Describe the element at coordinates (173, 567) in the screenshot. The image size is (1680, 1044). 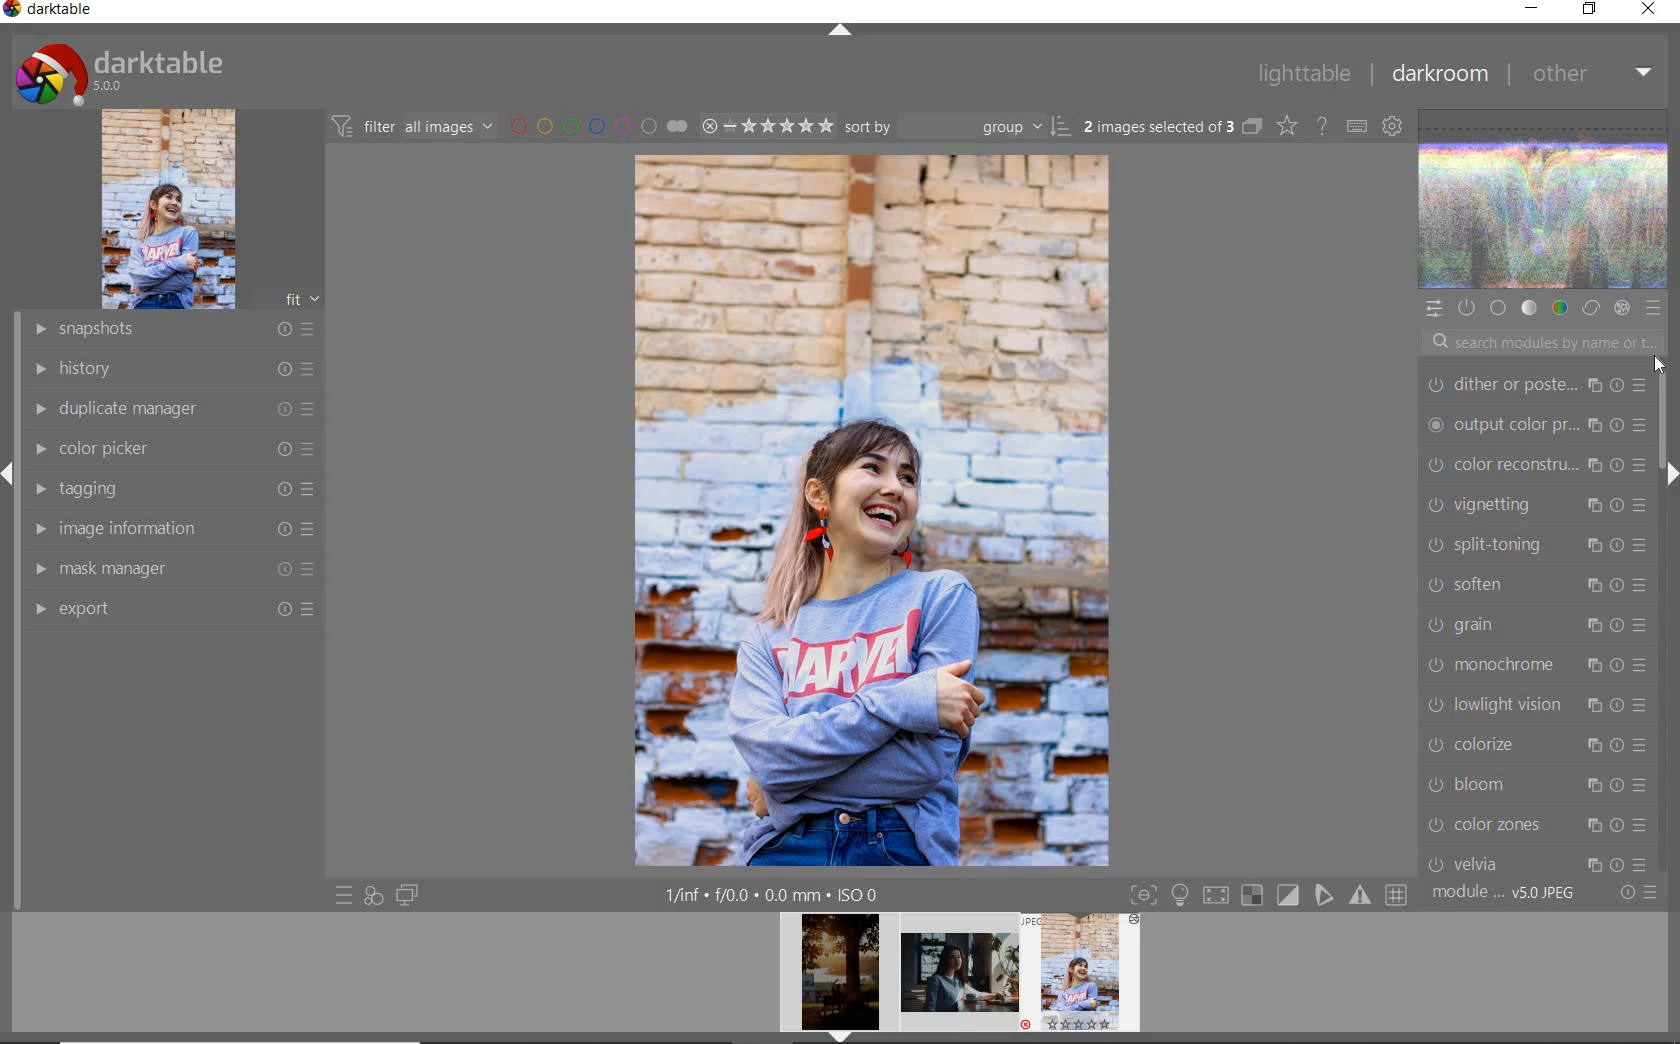
I see `mask manager` at that location.